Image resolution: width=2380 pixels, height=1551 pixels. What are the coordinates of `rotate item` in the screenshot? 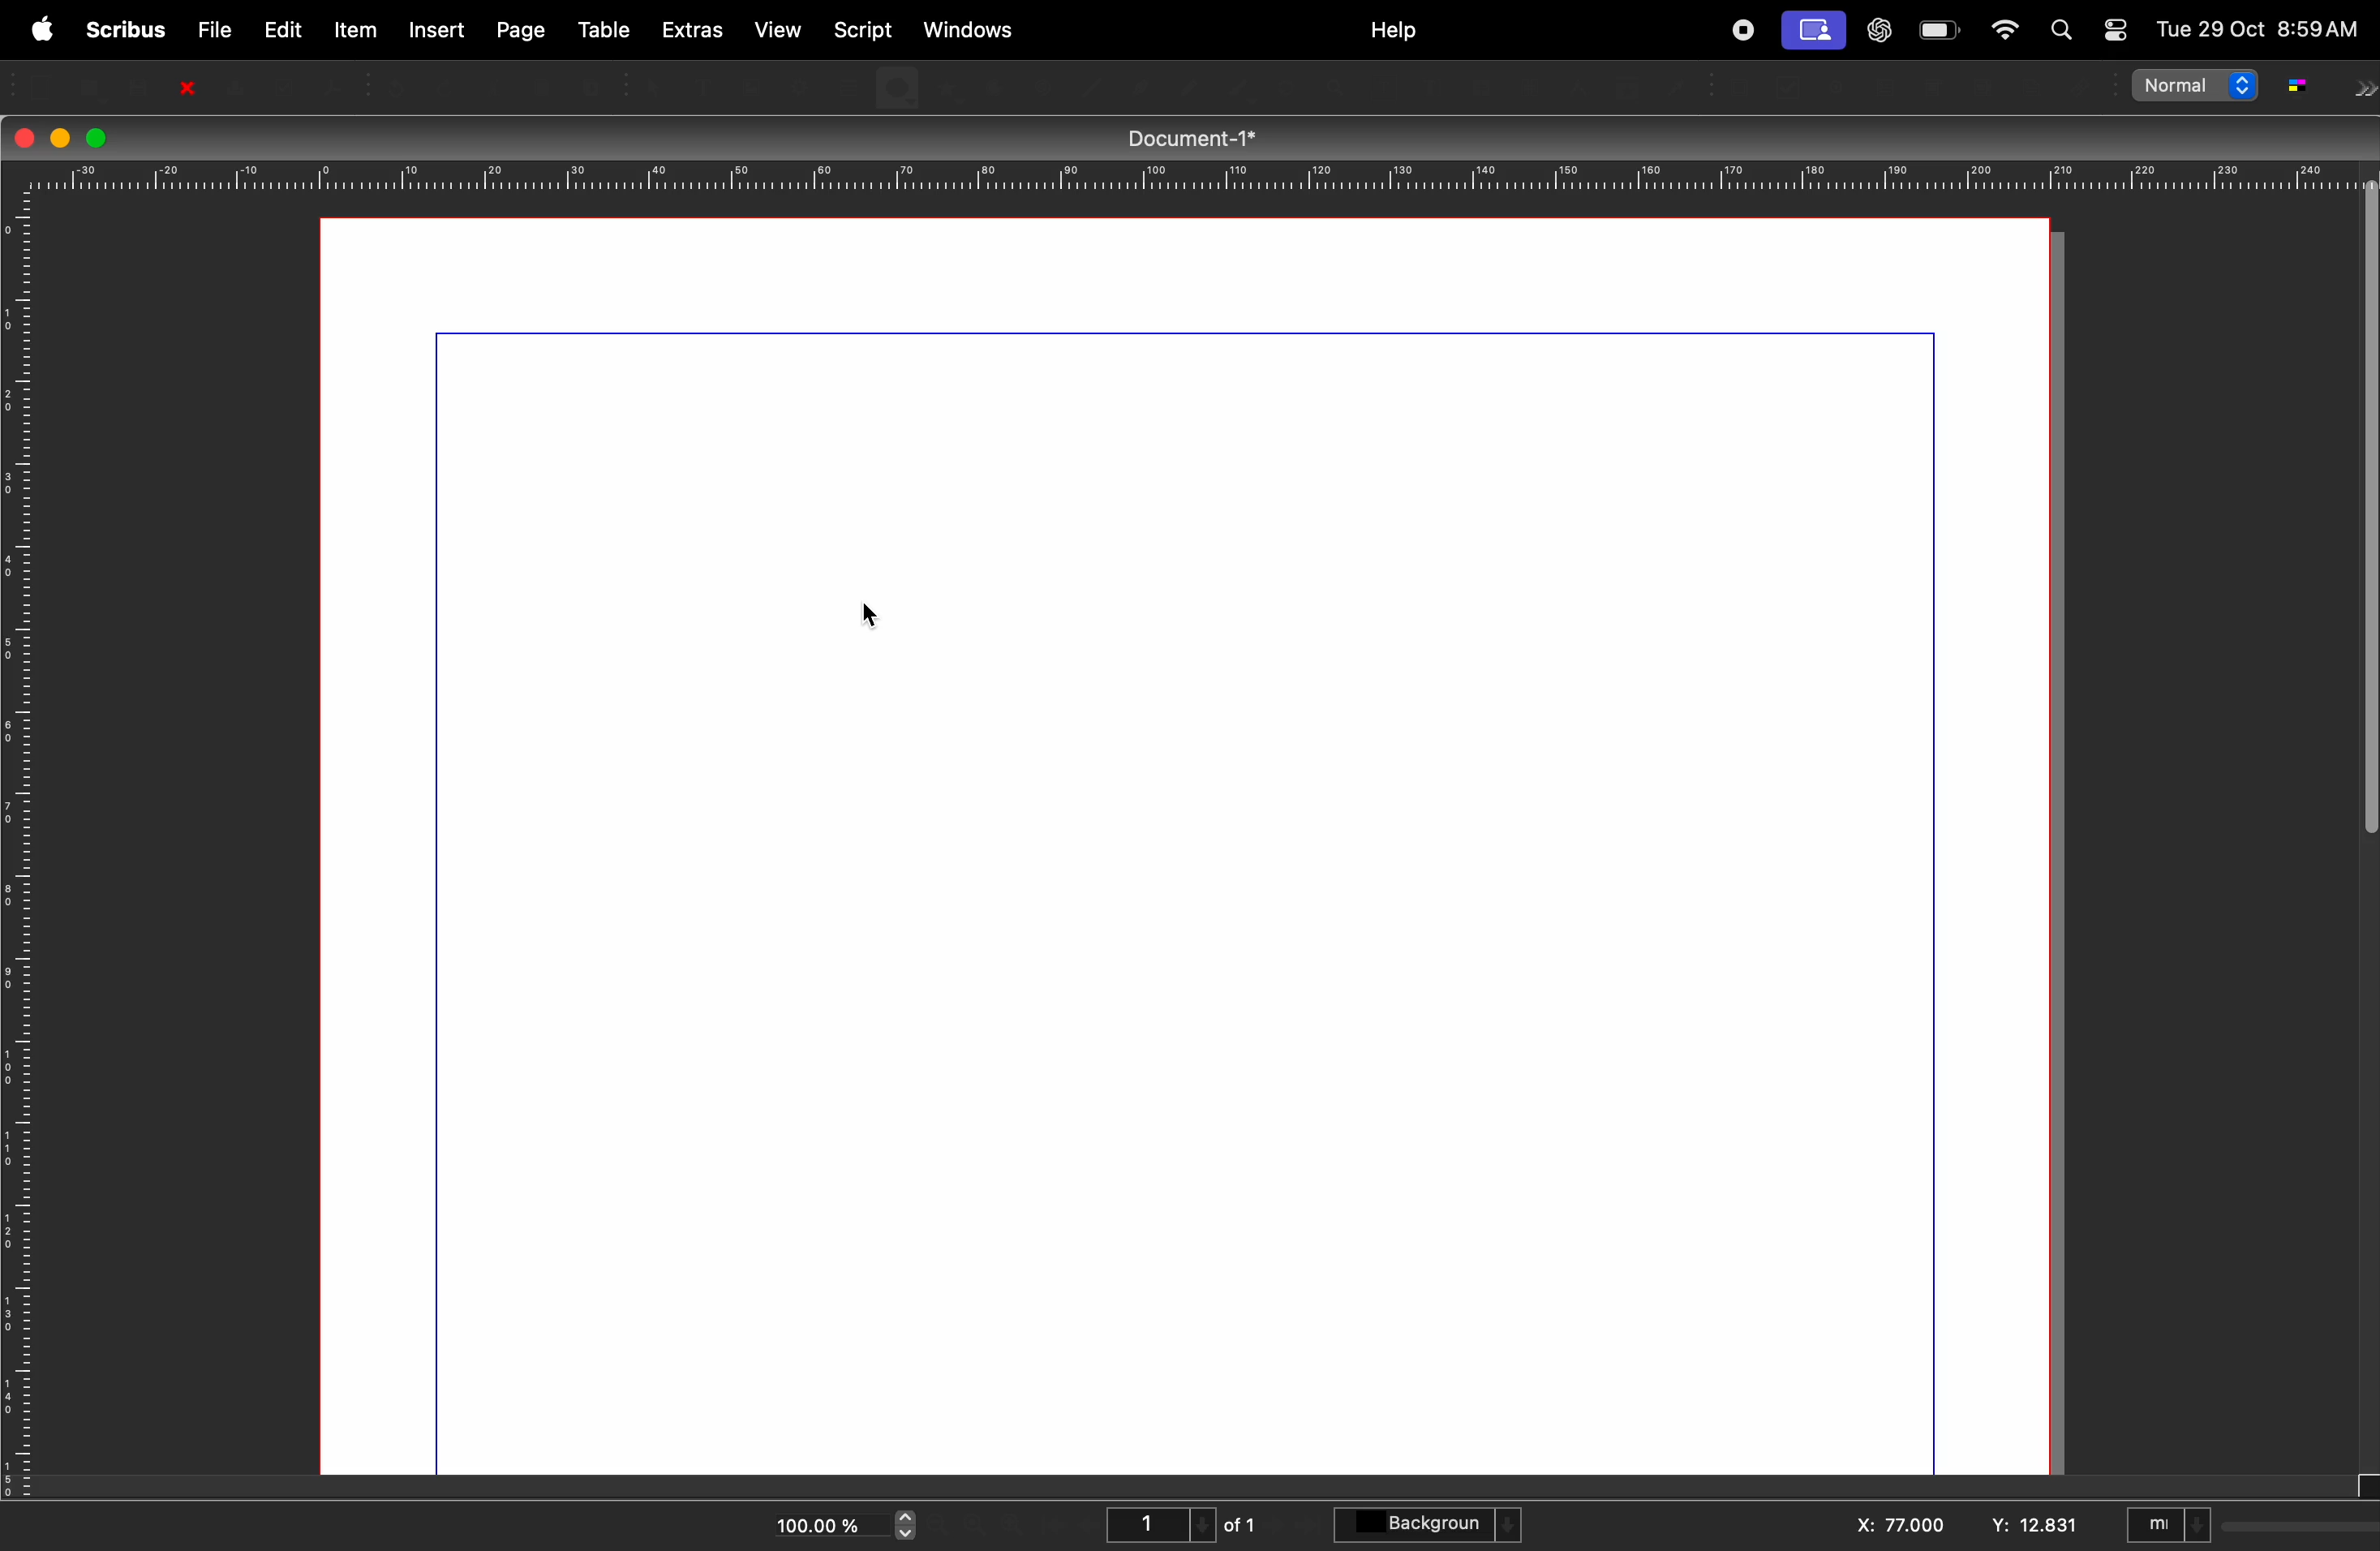 It's located at (1288, 88).